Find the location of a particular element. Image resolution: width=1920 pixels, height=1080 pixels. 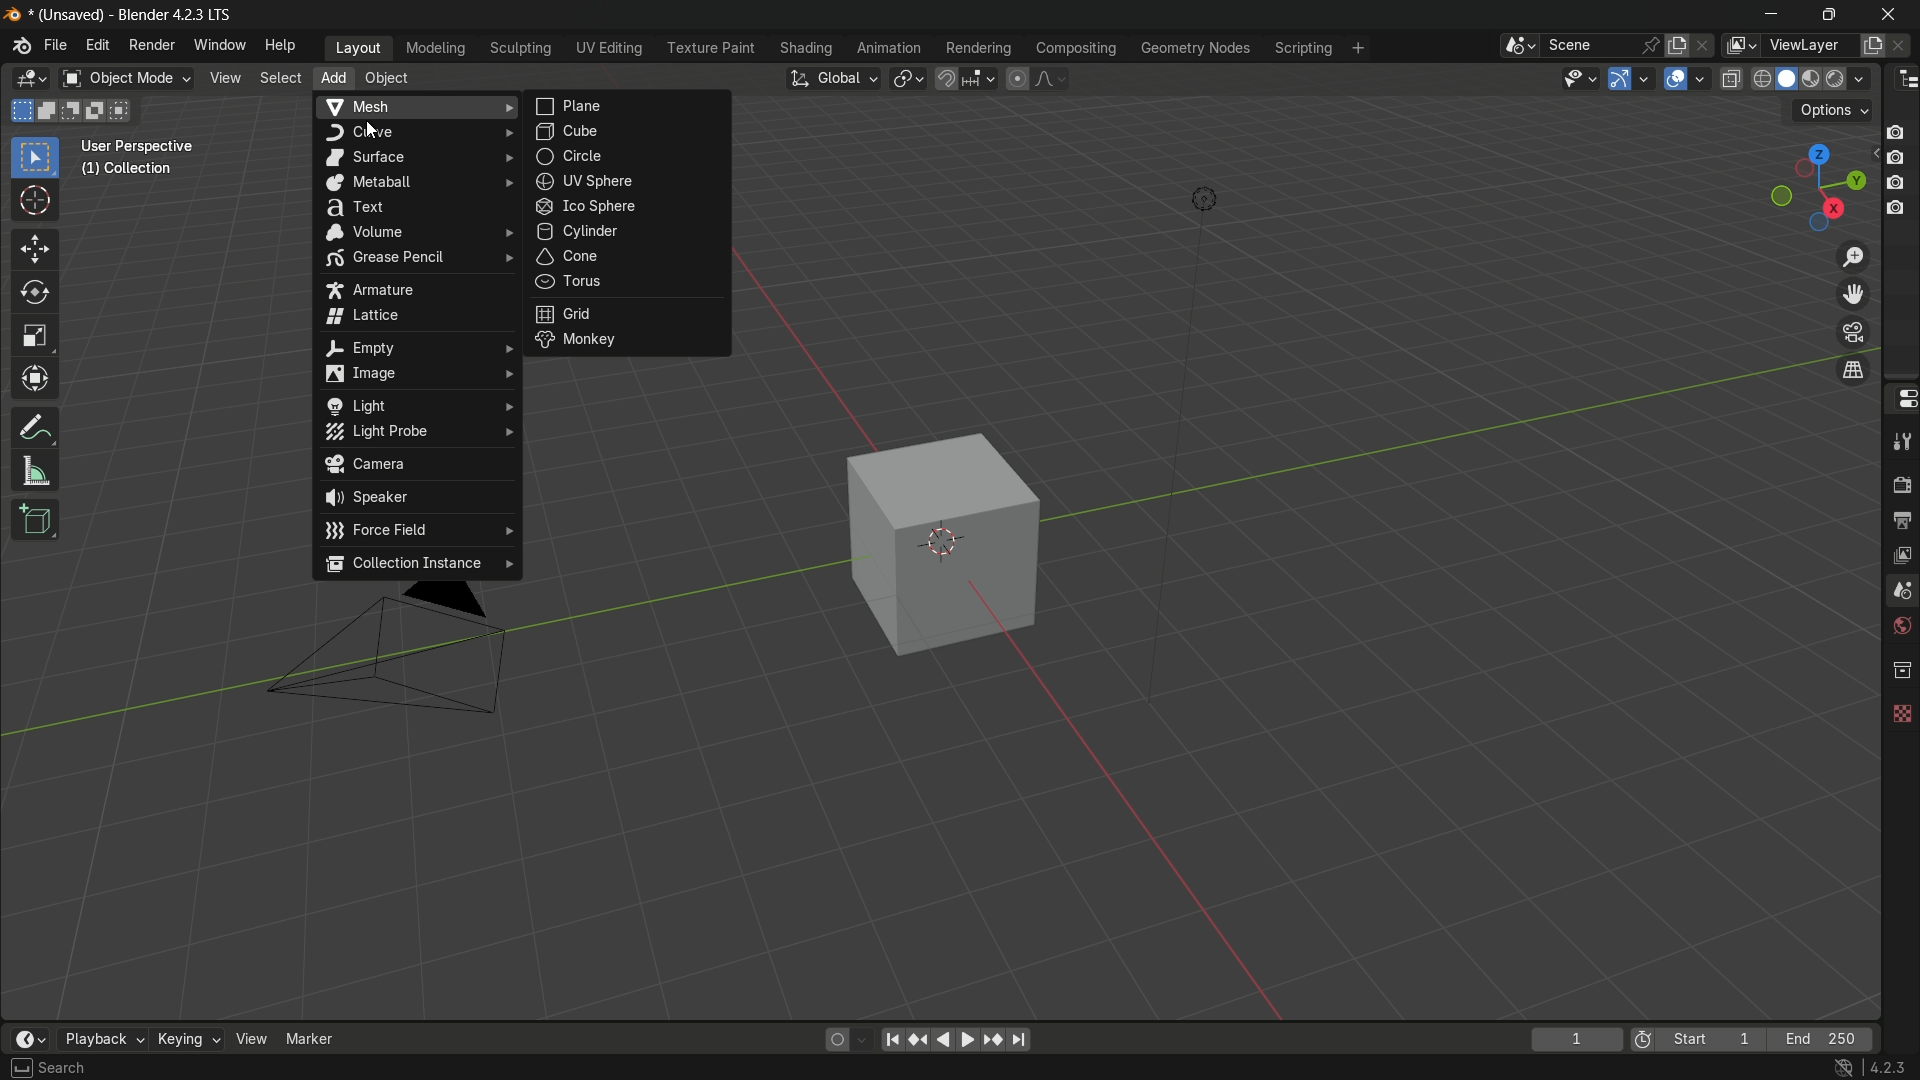

blender logo is located at coordinates (14, 15).